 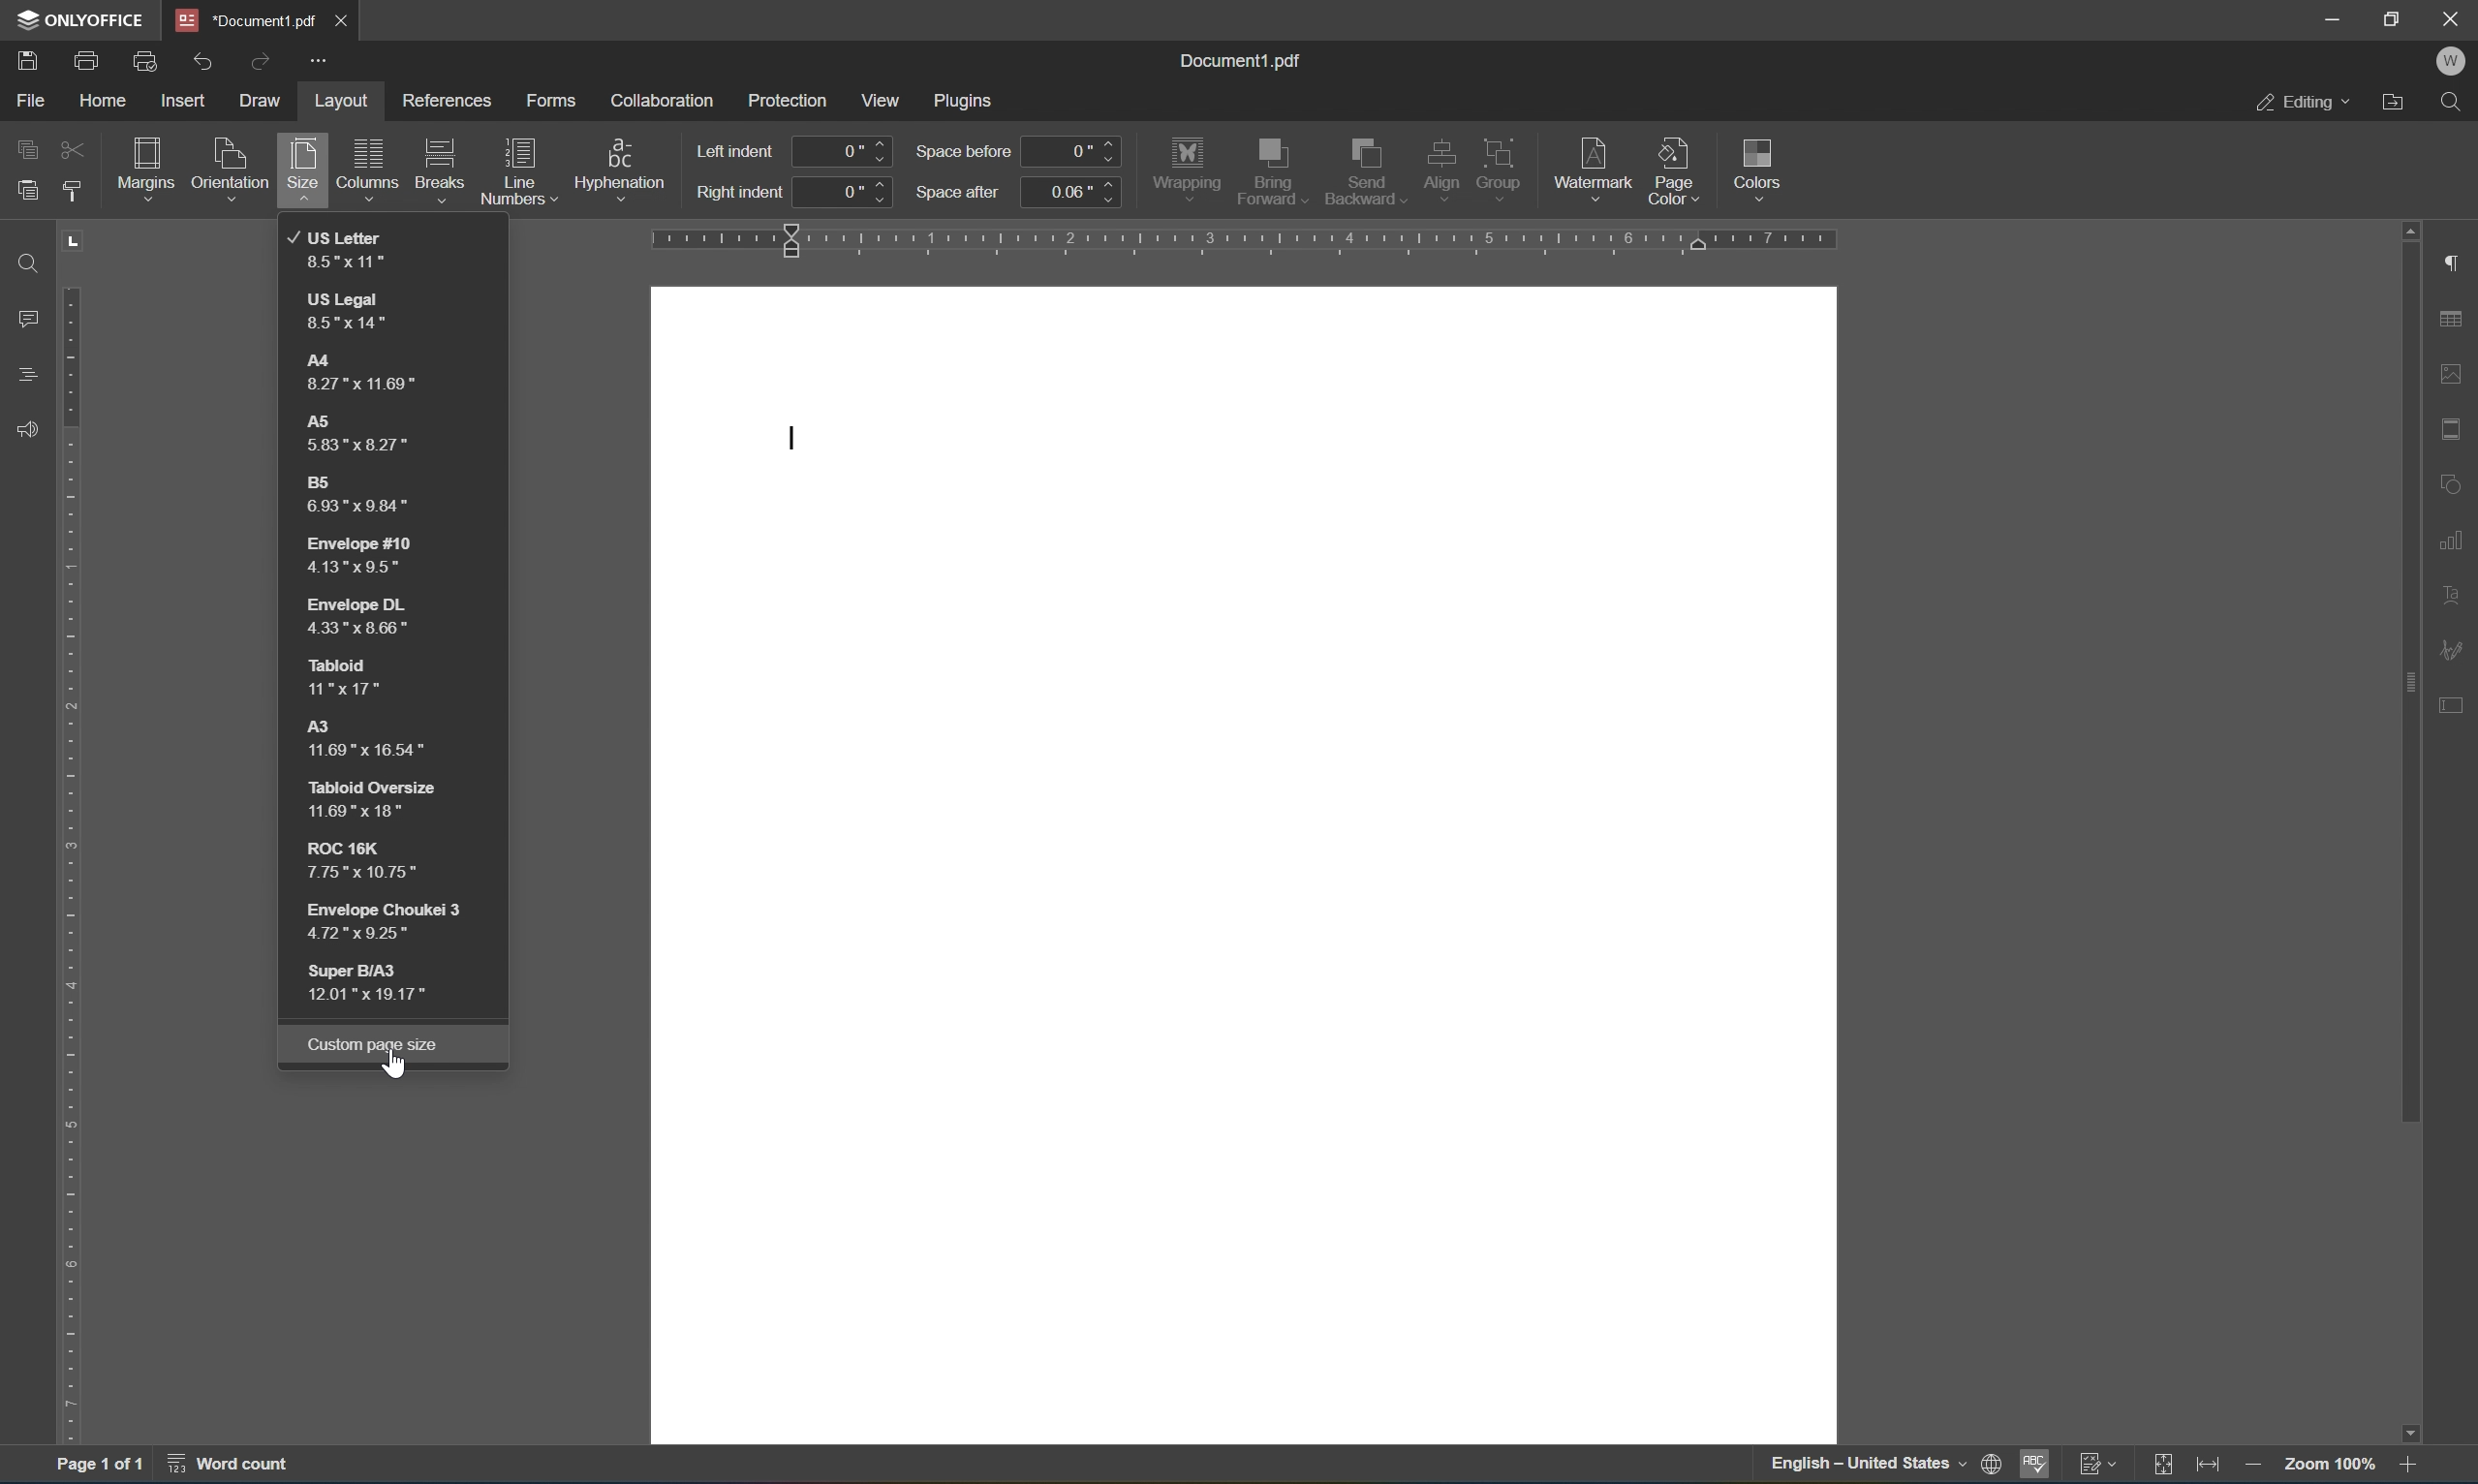 I want to click on word count, so click(x=223, y=1469).